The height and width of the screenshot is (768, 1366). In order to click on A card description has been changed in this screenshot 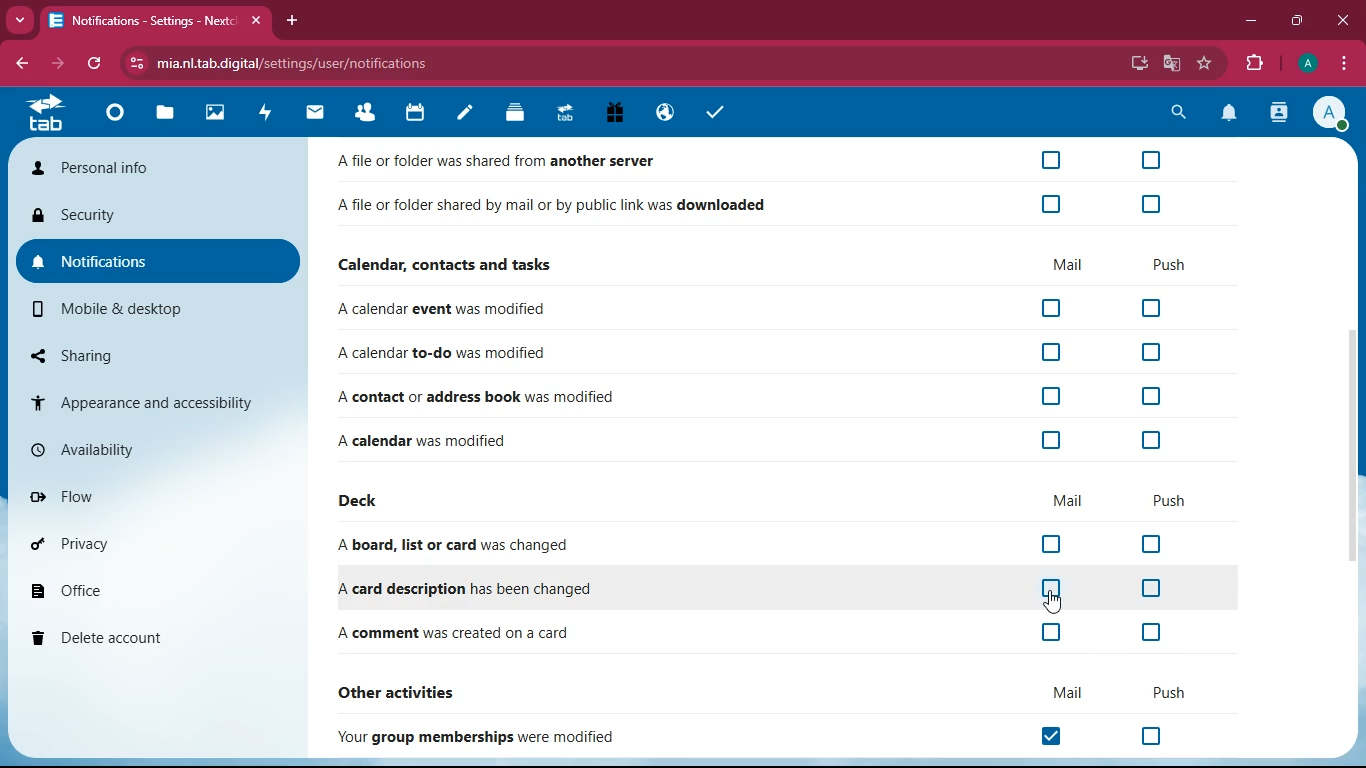, I will do `click(459, 589)`.